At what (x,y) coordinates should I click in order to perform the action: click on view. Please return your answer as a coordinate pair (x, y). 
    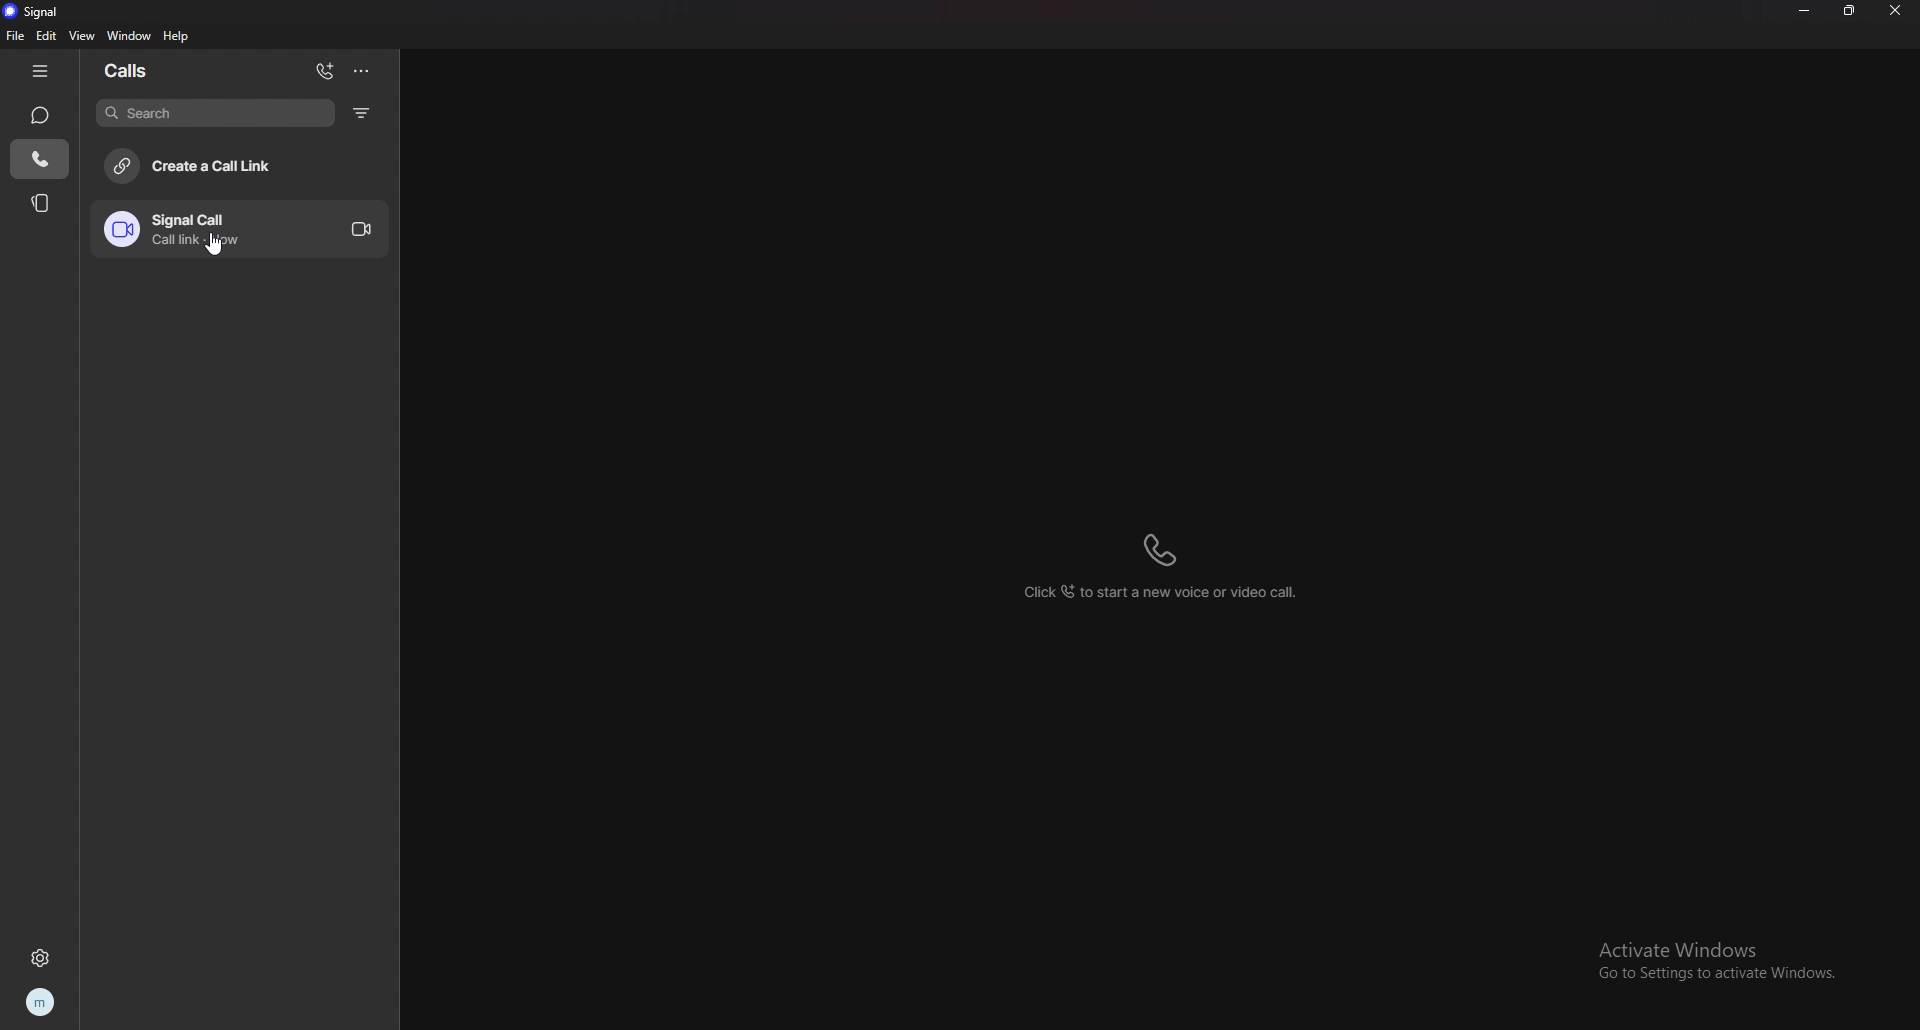
    Looking at the image, I should click on (85, 35).